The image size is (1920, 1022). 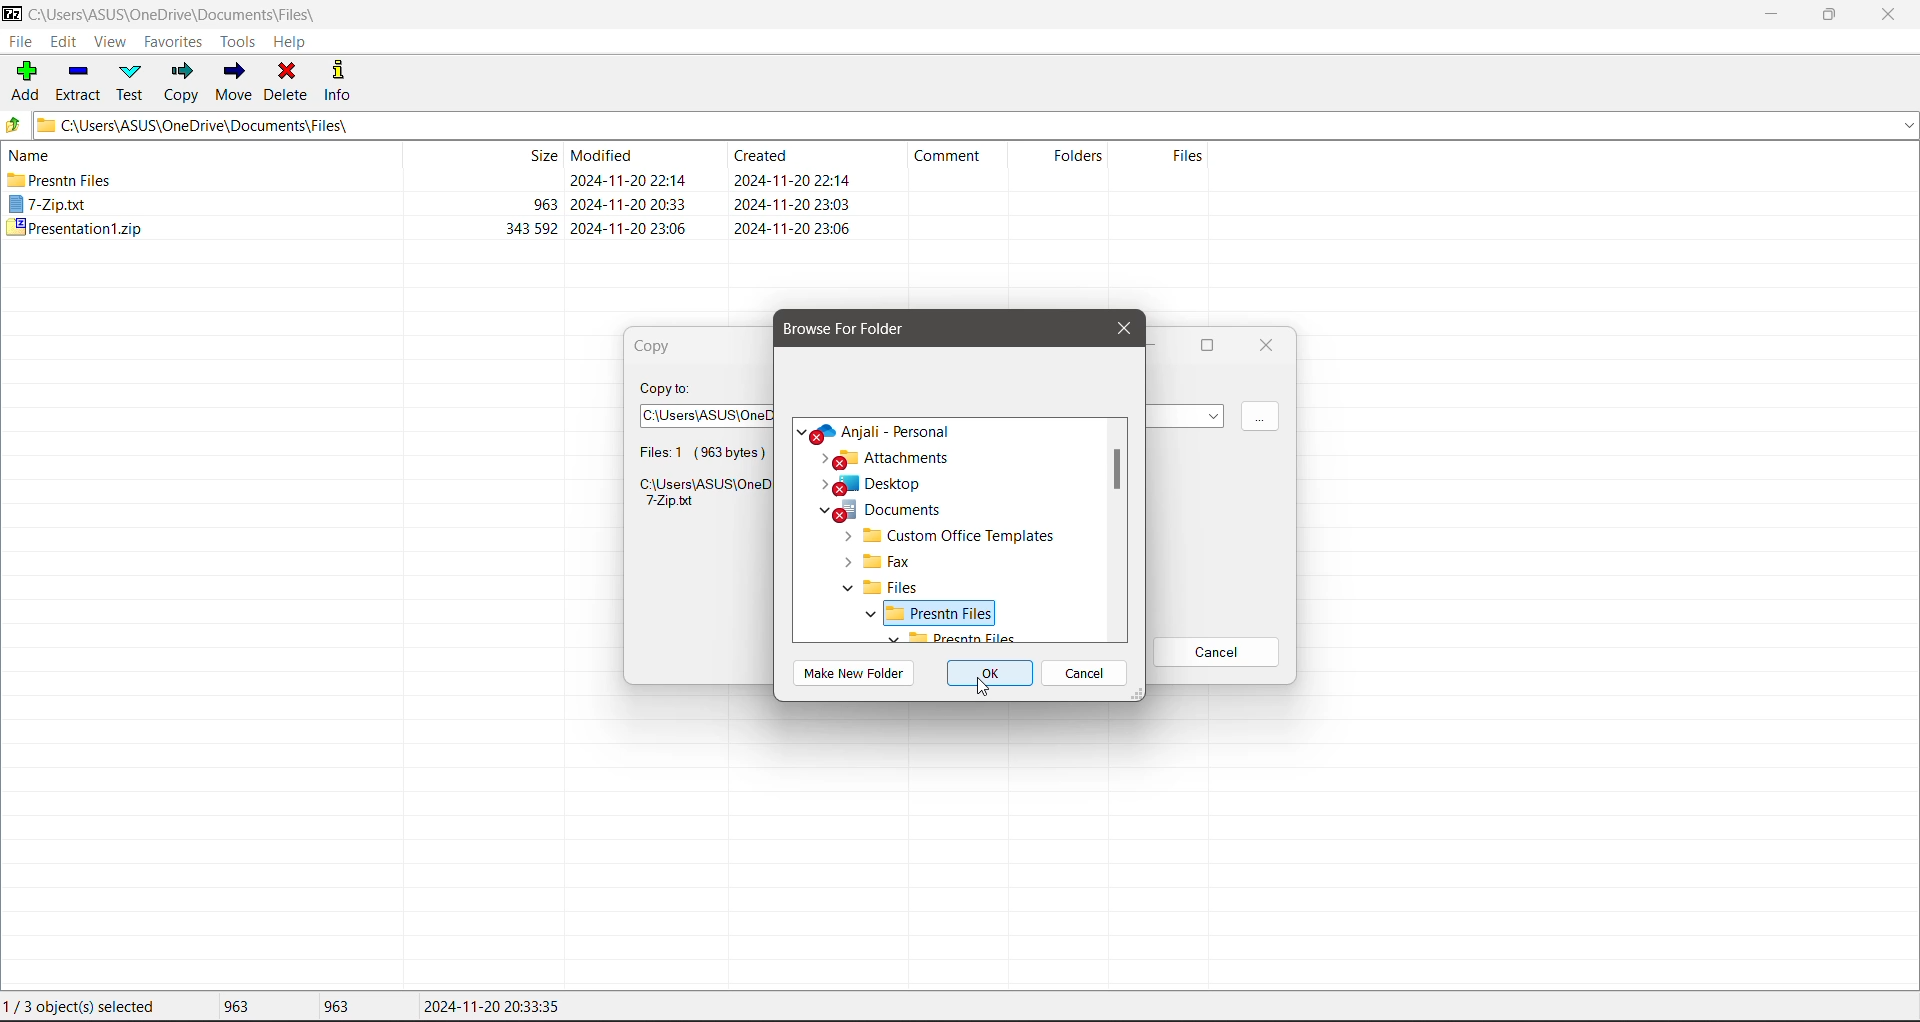 What do you see at coordinates (67, 42) in the screenshot?
I see `Edit` at bounding box center [67, 42].